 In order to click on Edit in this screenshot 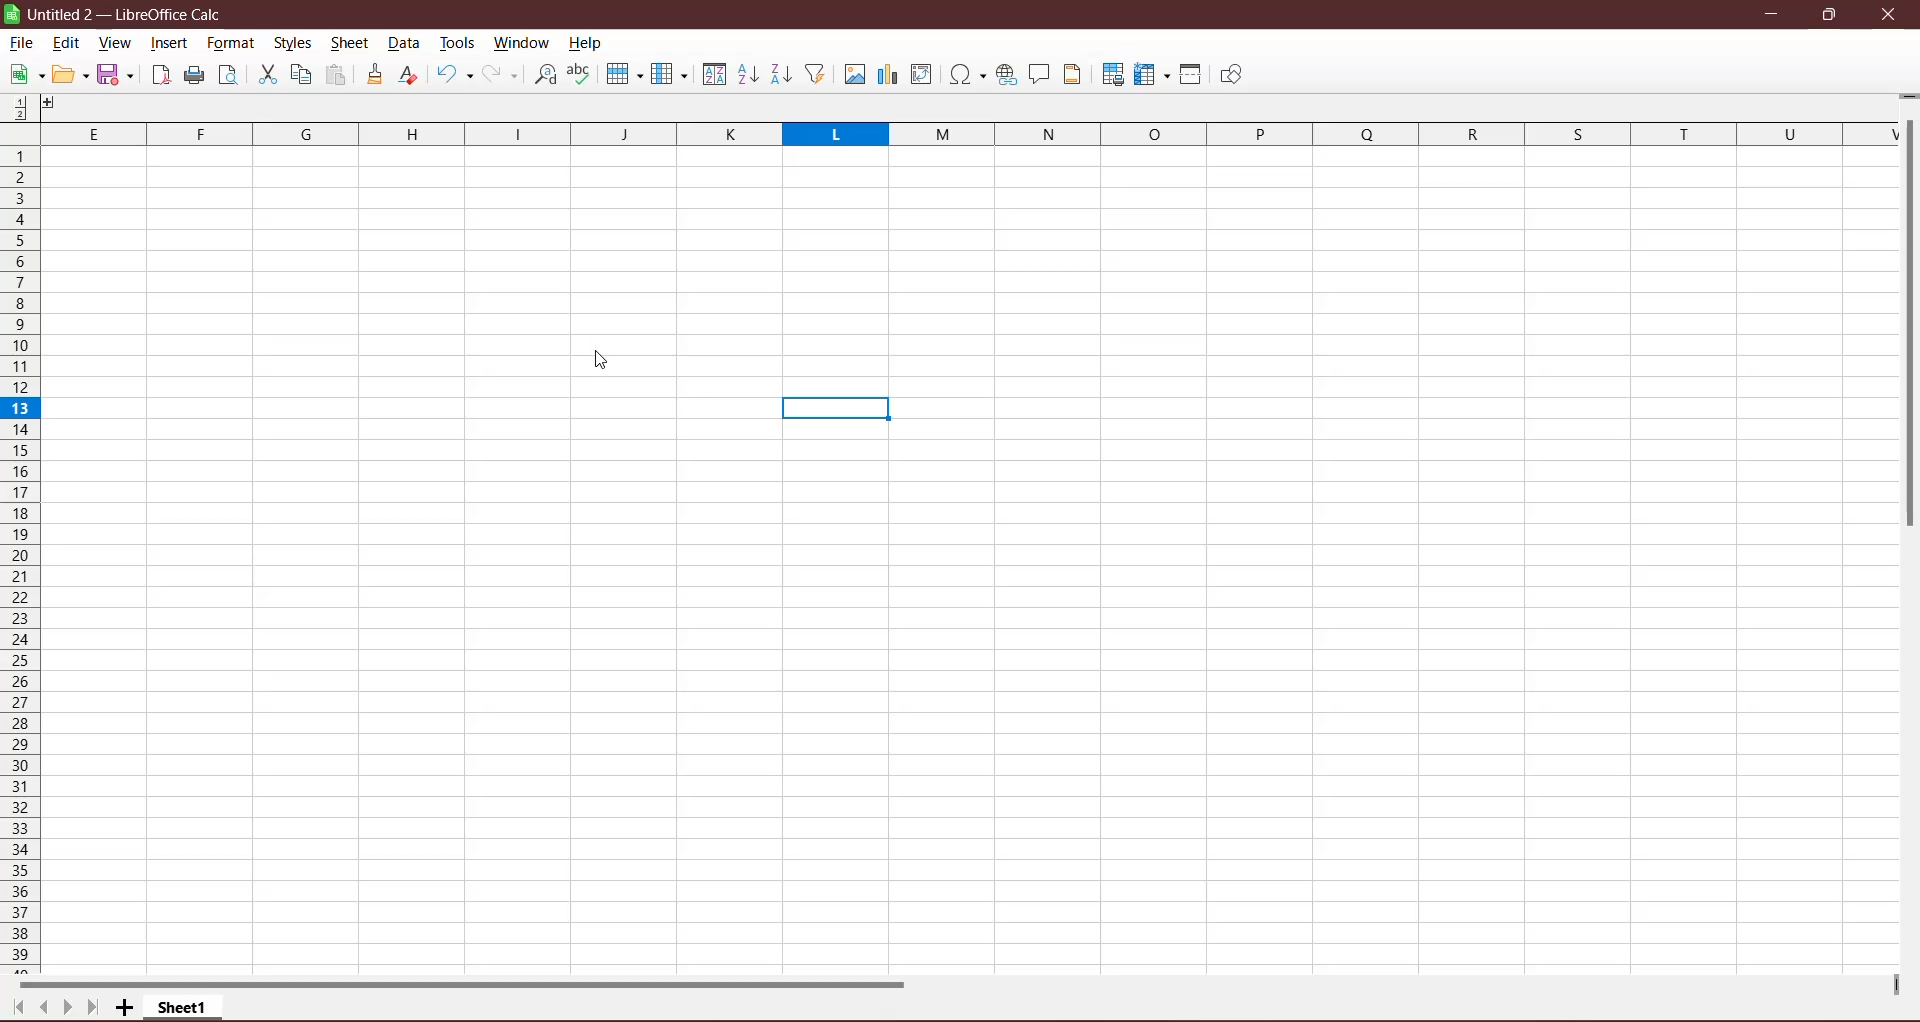, I will do `click(71, 75)`.